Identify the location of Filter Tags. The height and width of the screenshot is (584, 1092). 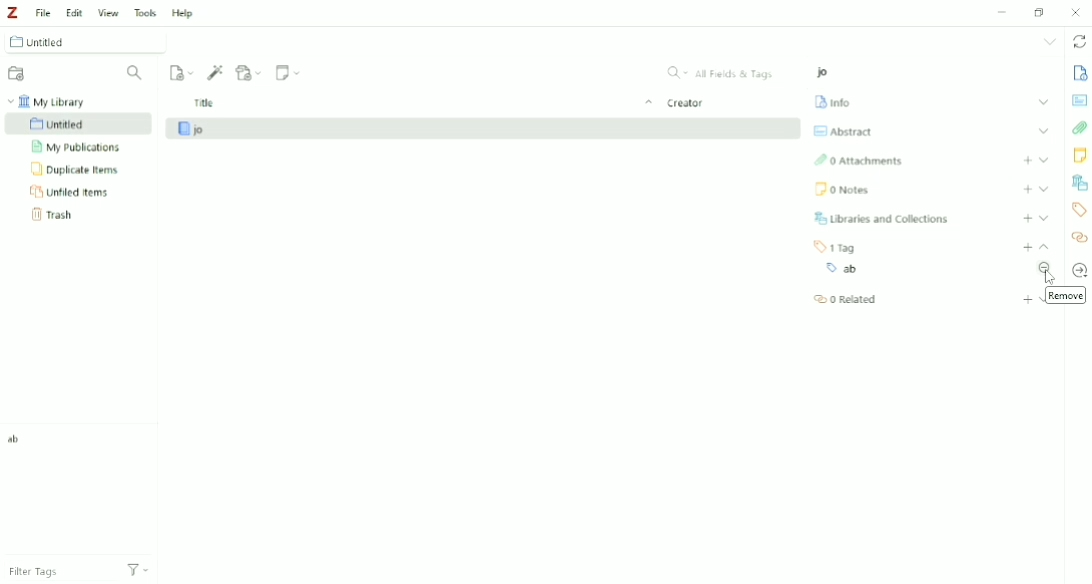
(51, 572).